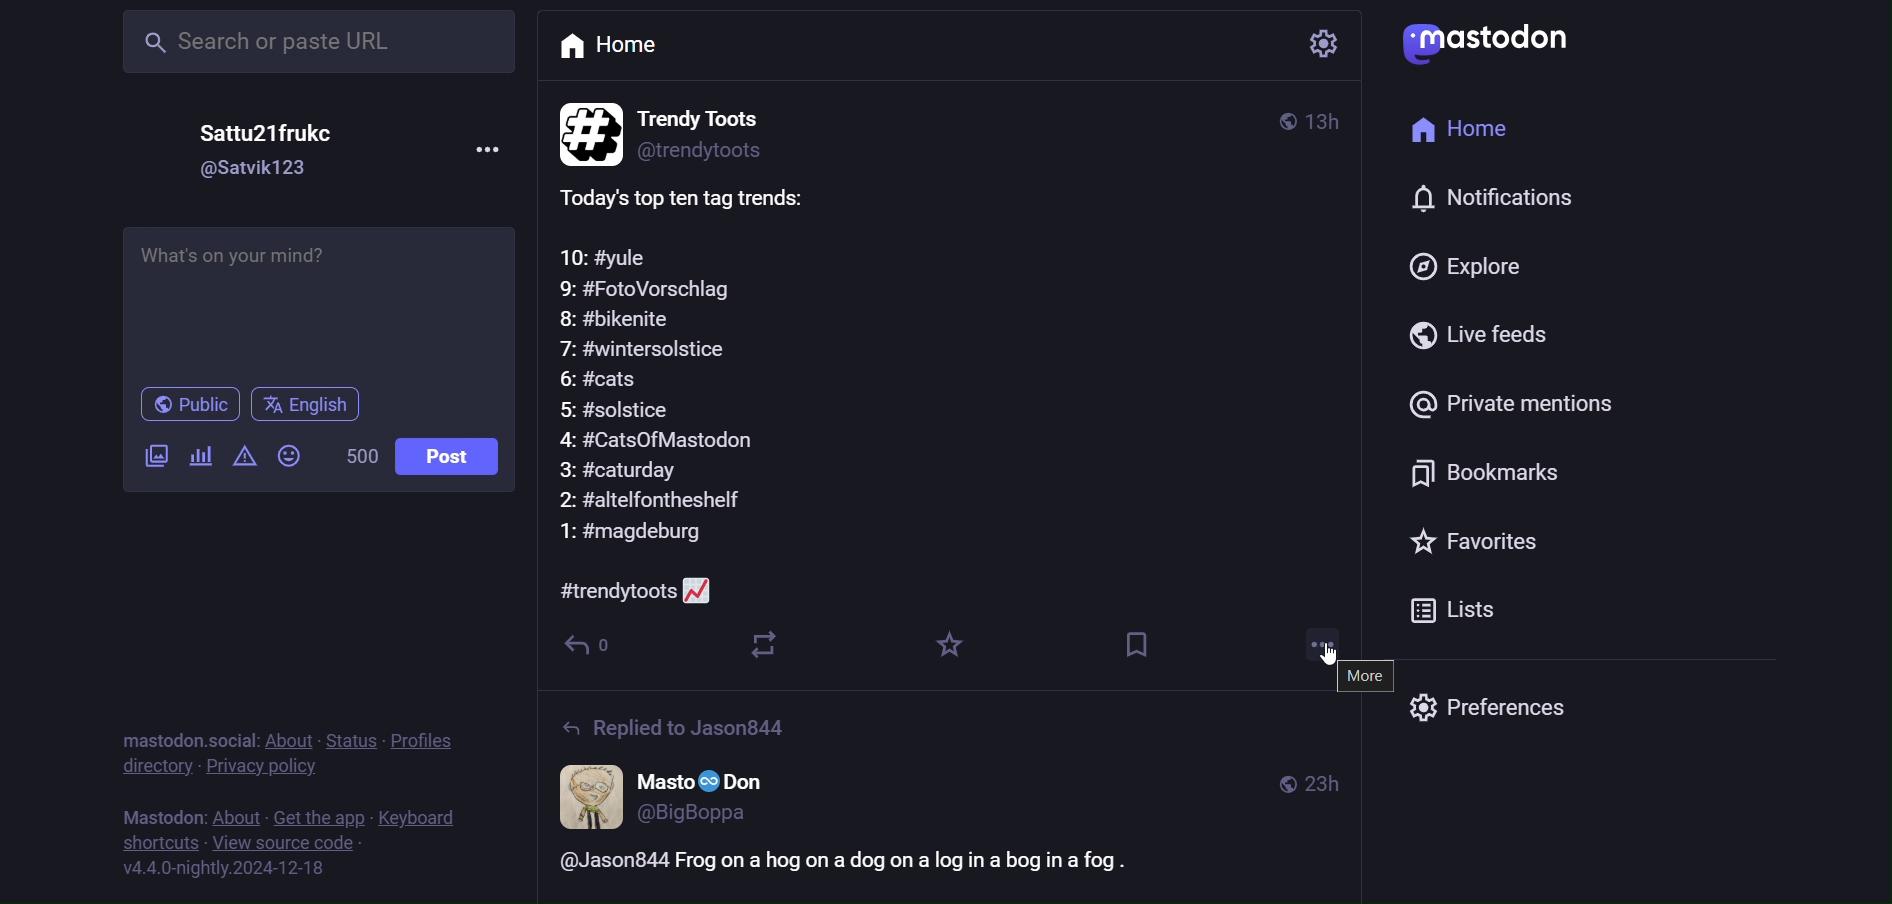 This screenshot has height=904, width=1892. I want to click on status, so click(354, 734).